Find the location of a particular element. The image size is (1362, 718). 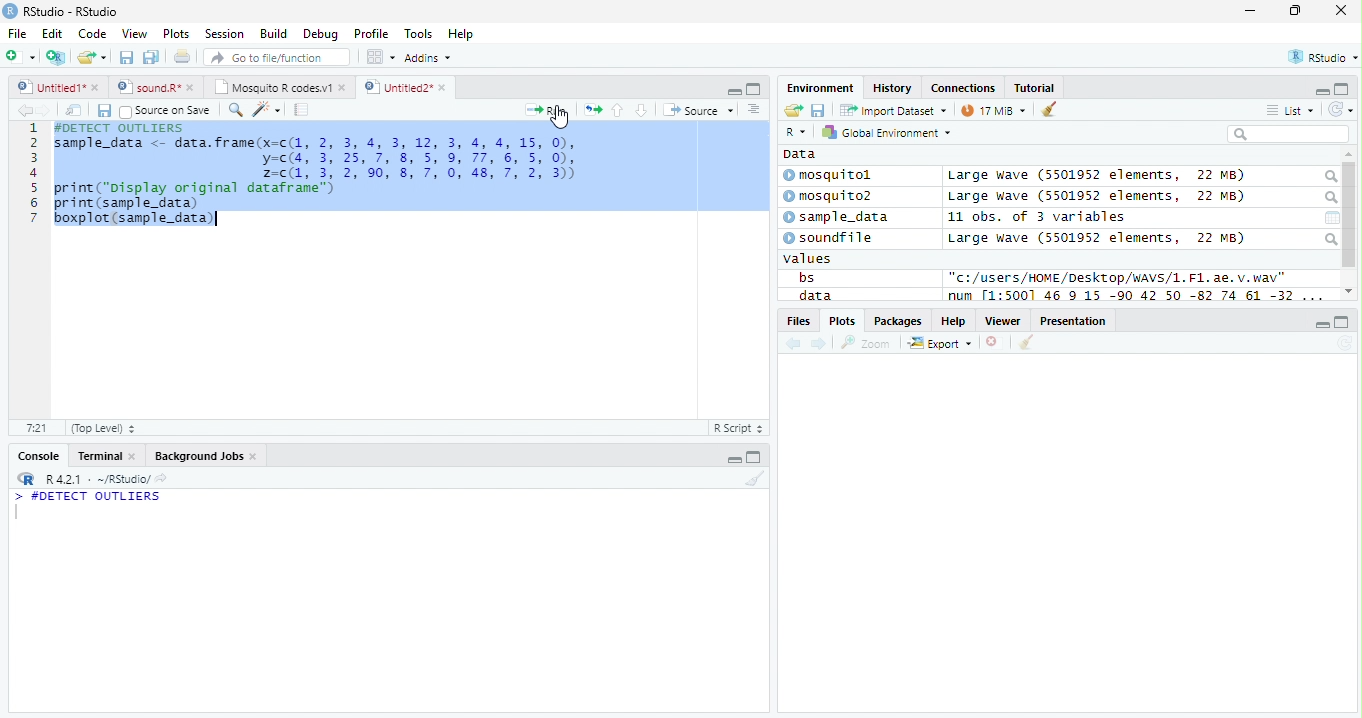

History is located at coordinates (892, 88).